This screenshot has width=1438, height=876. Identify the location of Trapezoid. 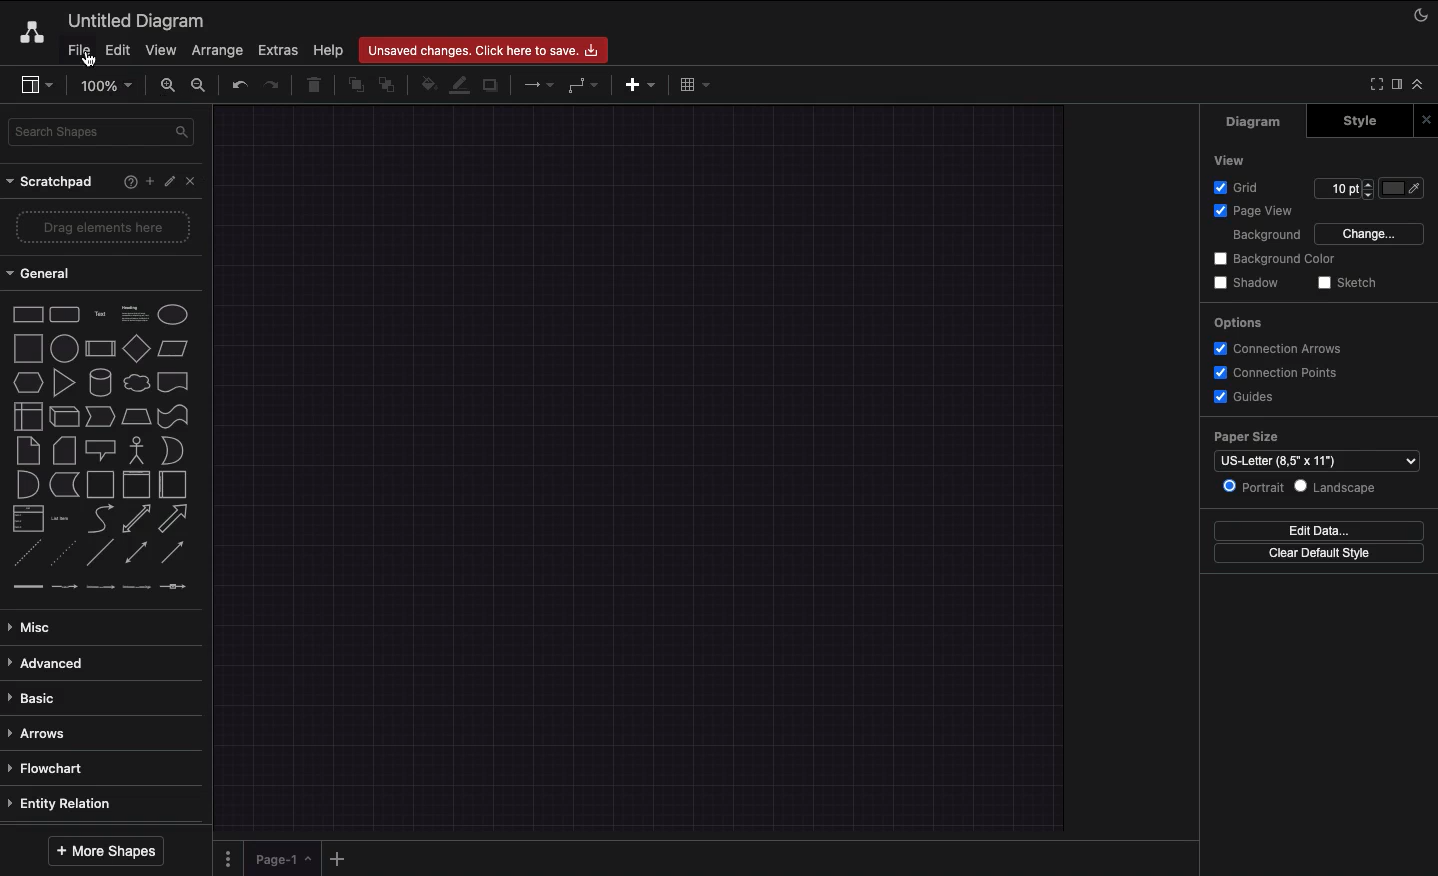
(134, 417).